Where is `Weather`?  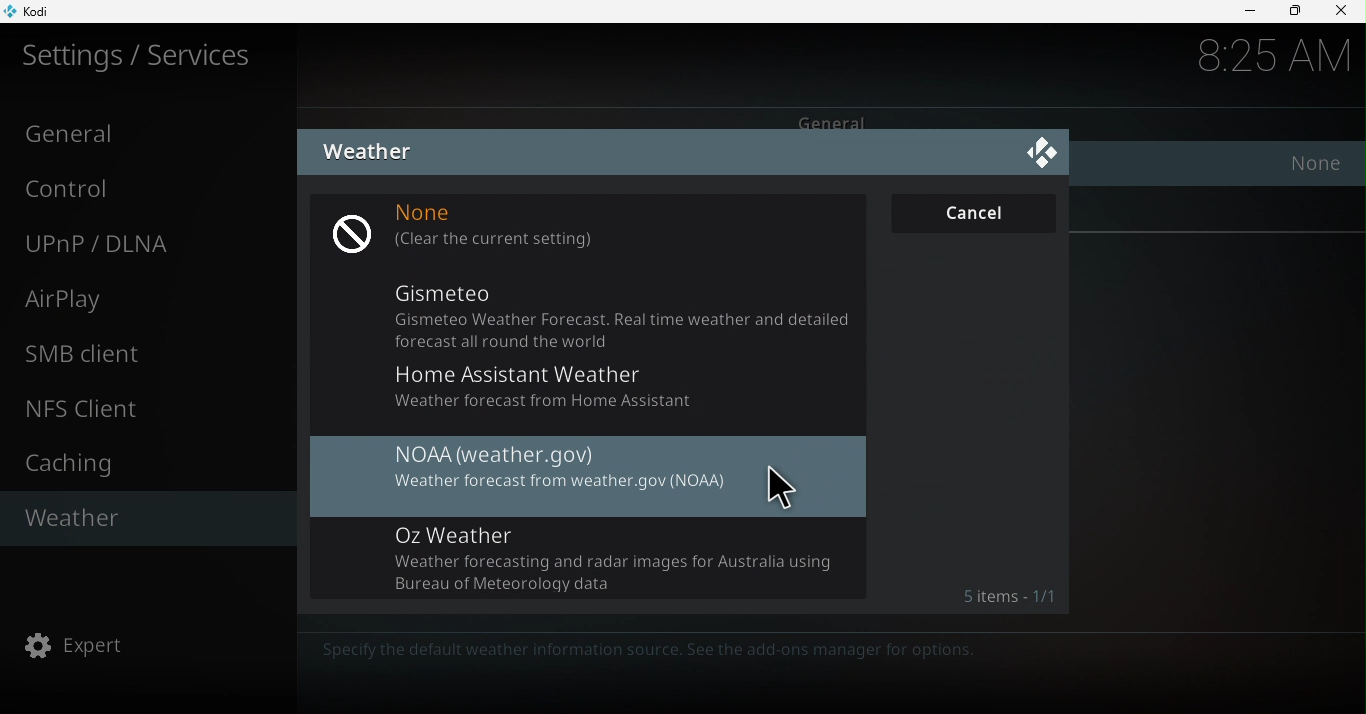 Weather is located at coordinates (373, 149).